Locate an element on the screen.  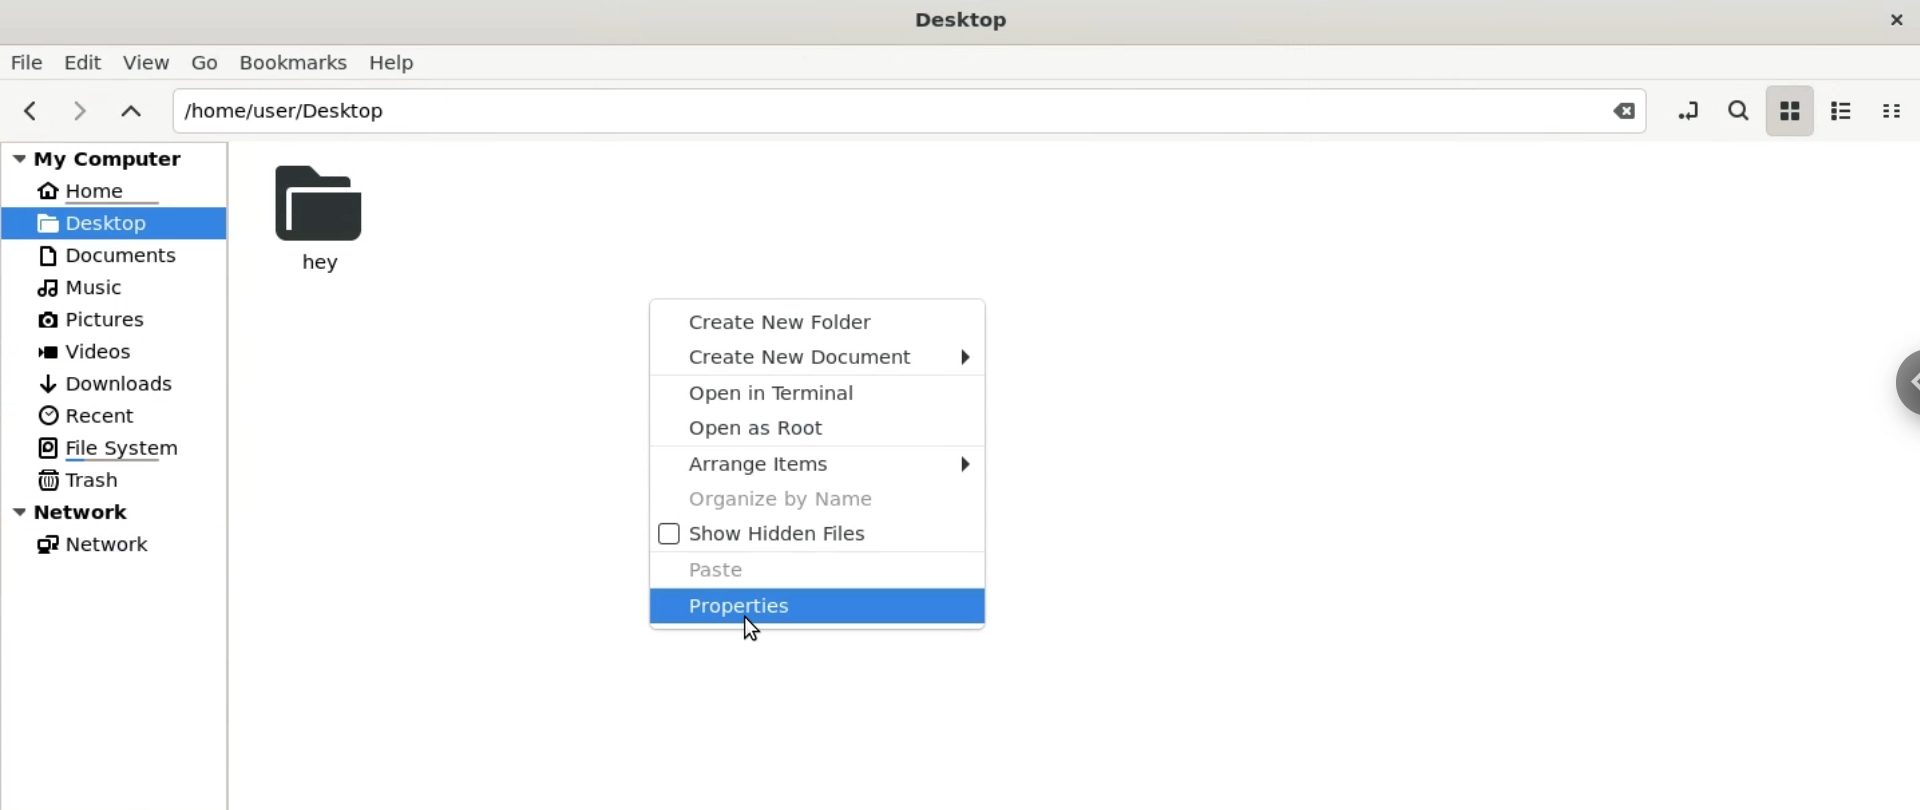
recent is located at coordinates (91, 415).